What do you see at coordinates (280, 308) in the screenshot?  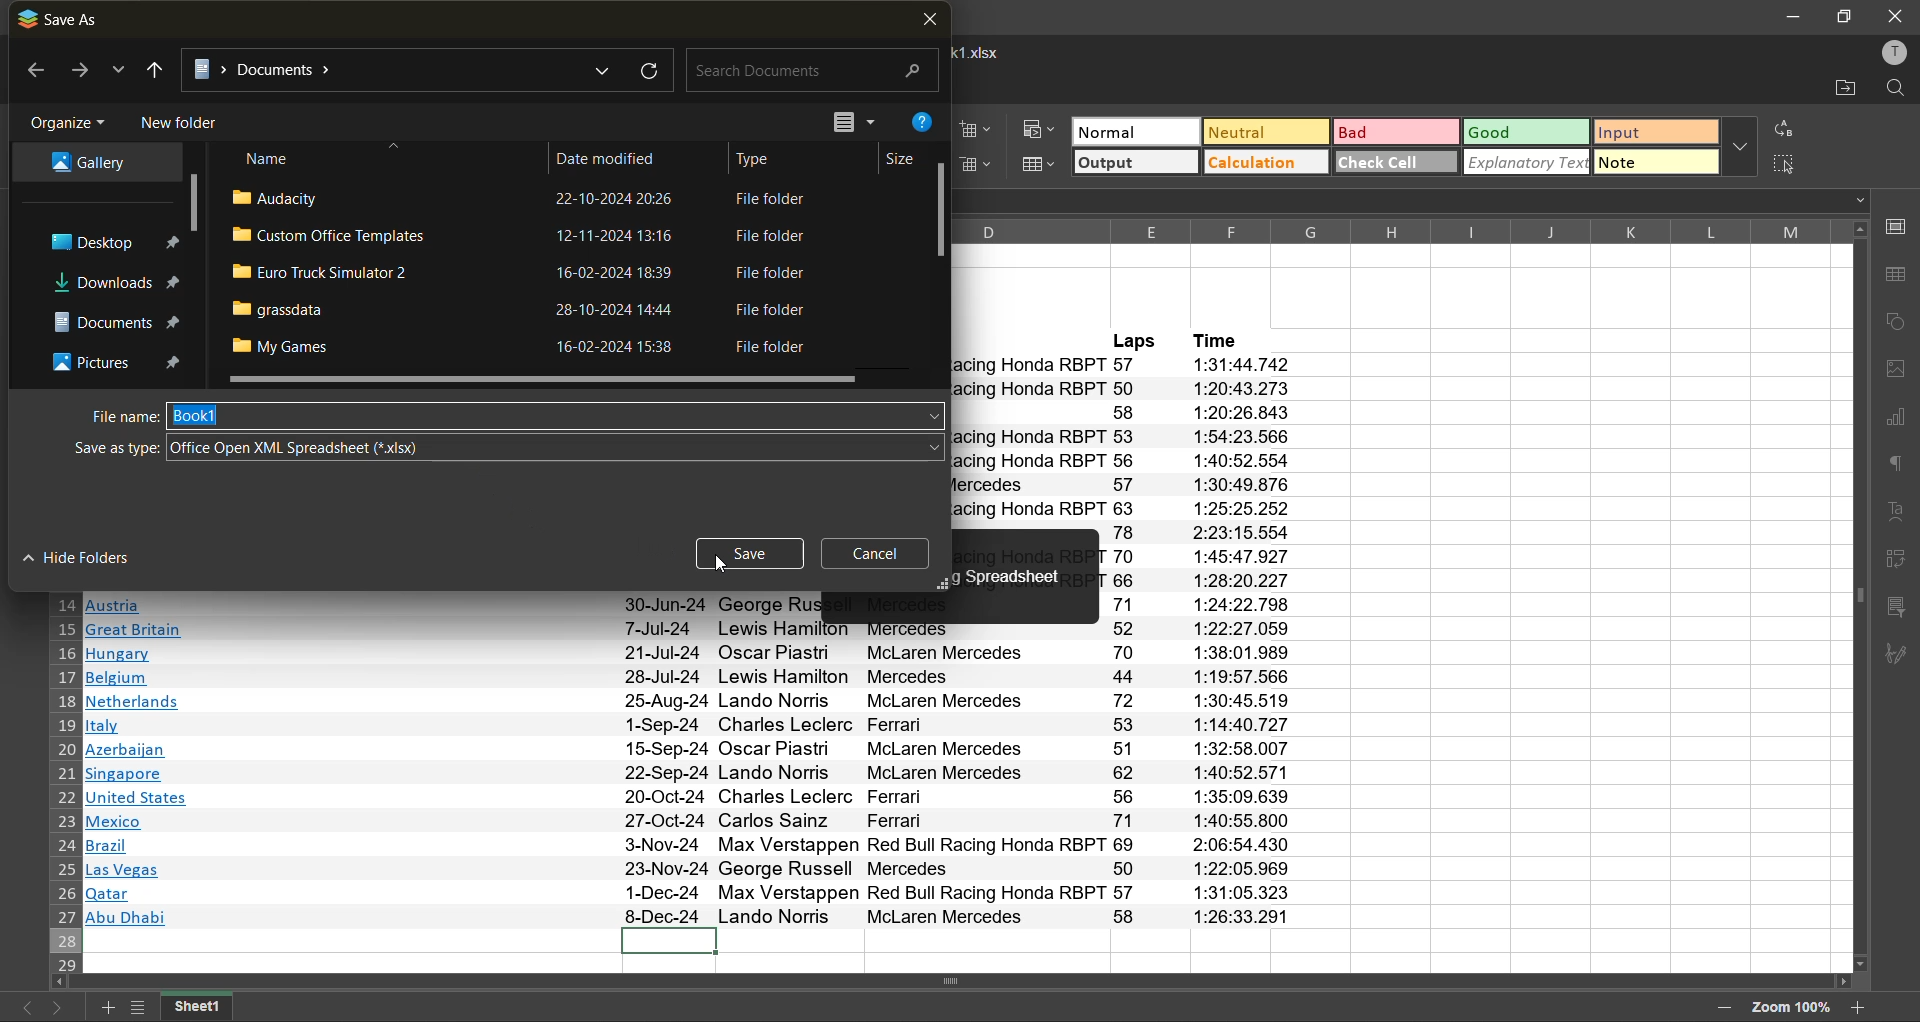 I see `grassdata` at bounding box center [280, 308].